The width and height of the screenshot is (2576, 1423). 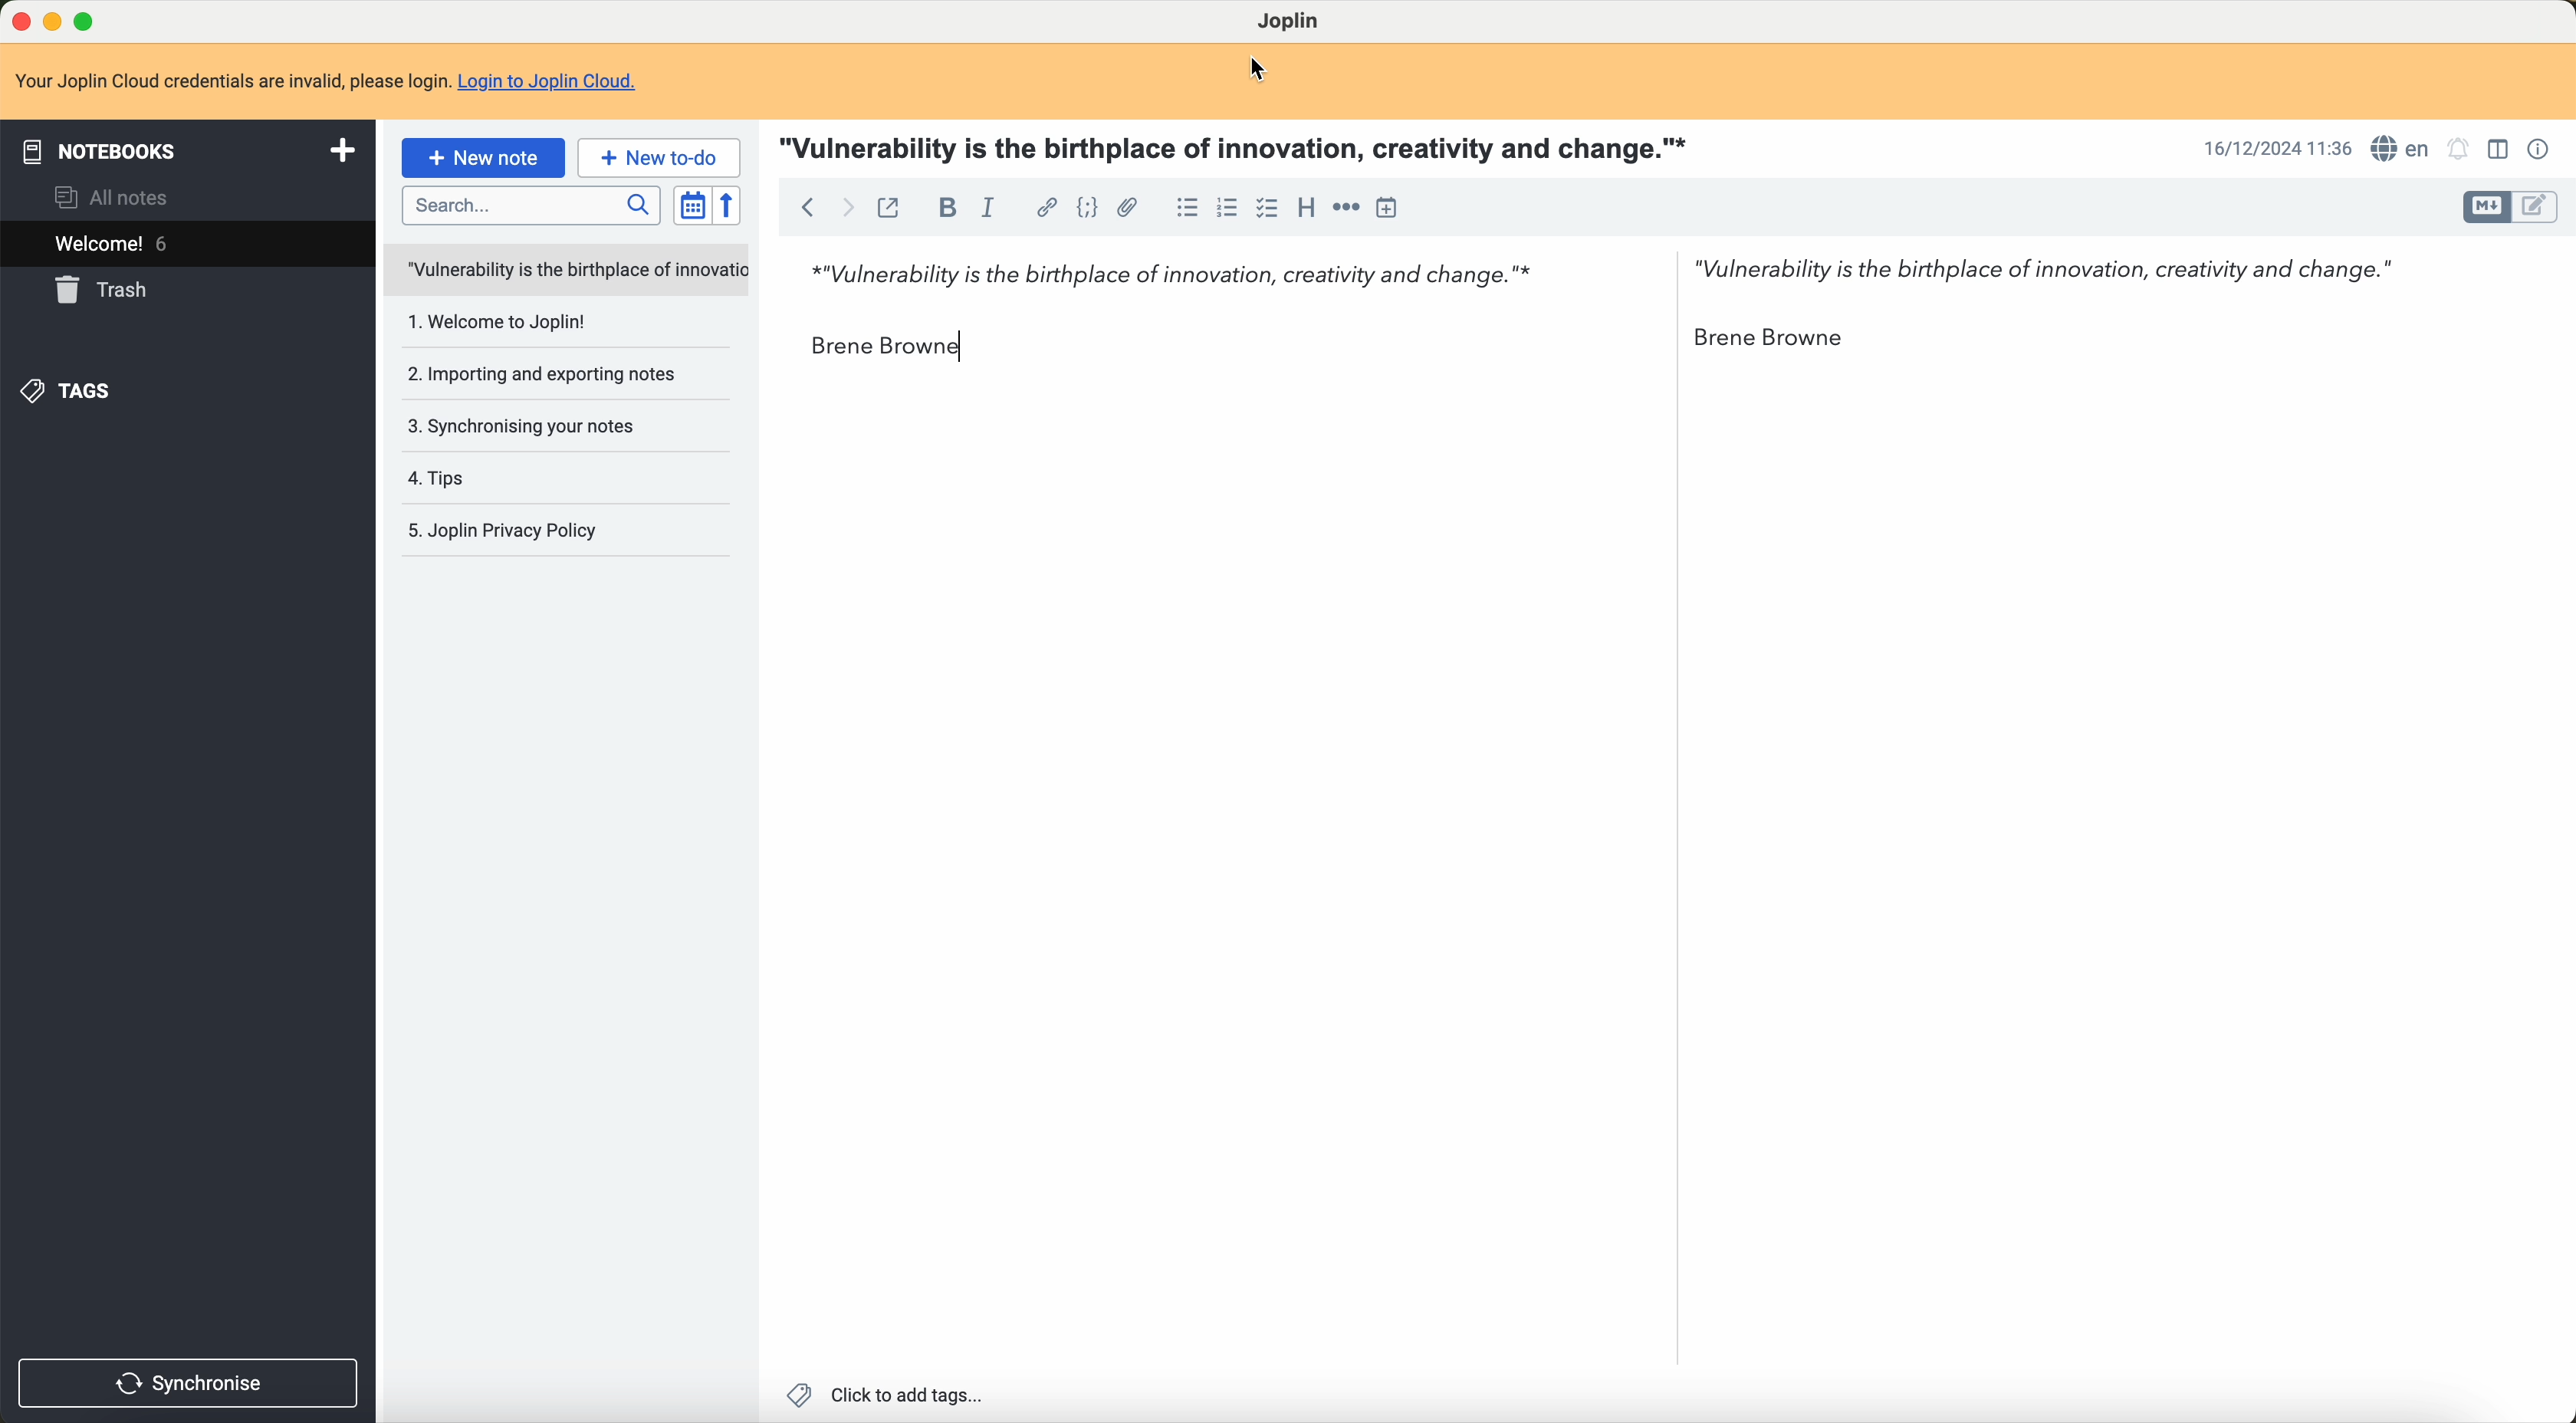 What do you see at coordinates (191, 1382) in the screenshot?
I see `synchronise` at bounding box center [191, 1382].